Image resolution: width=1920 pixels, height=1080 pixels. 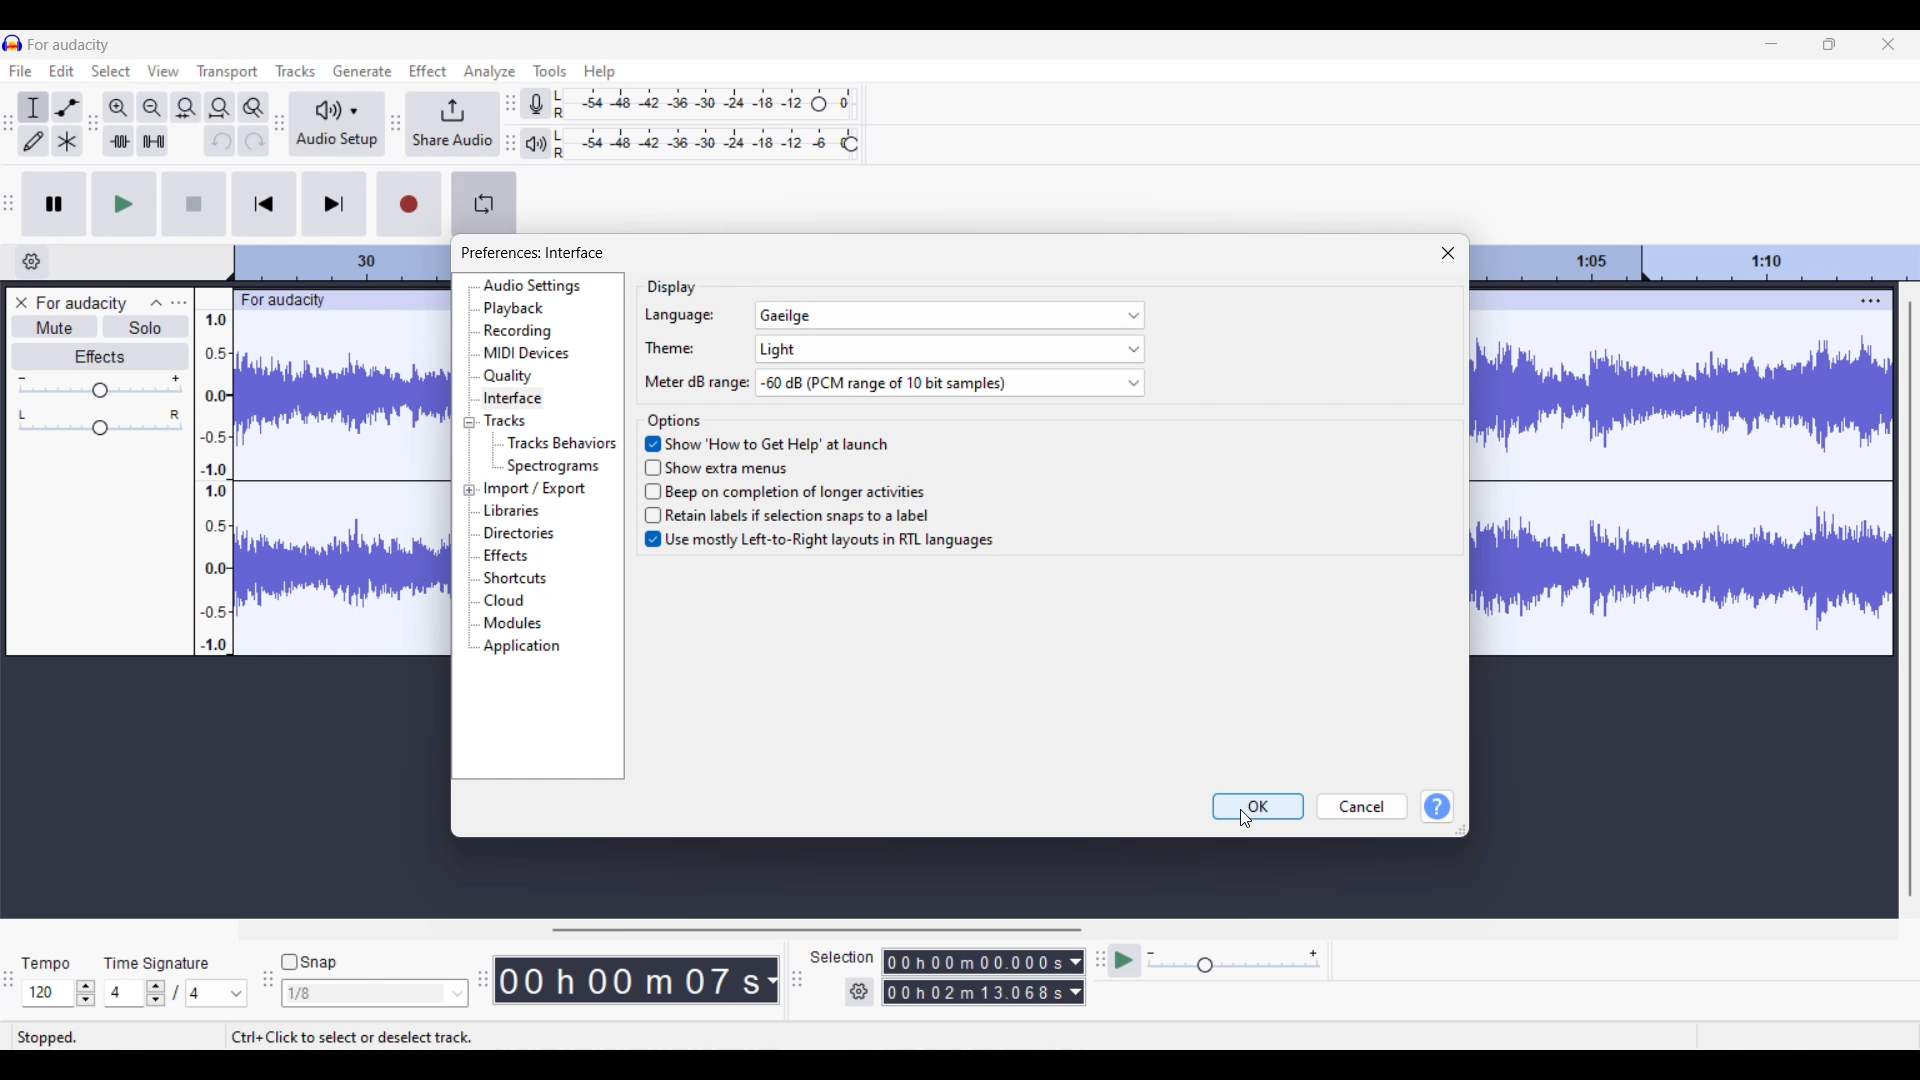 I want to click on Skip/Select to start, so click(x=265, y=204).